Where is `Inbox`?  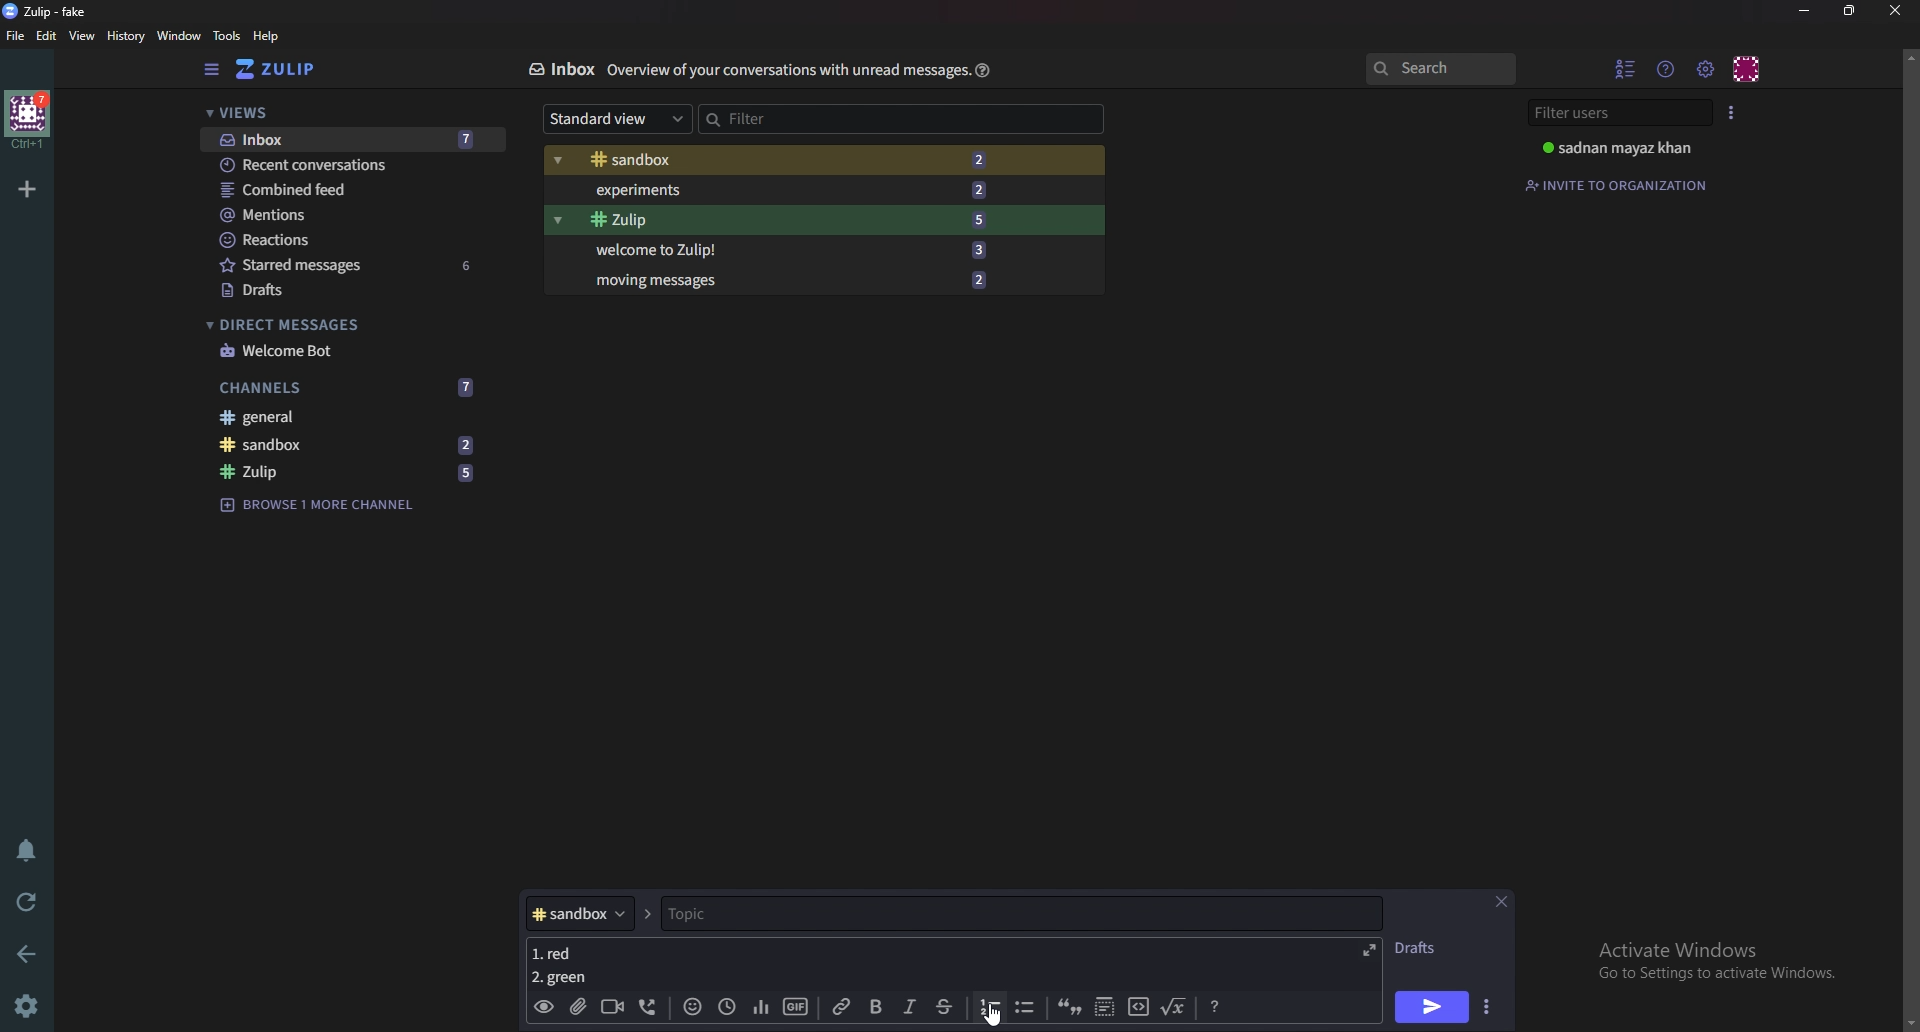 Inbox is located at coordinates (346, 139).